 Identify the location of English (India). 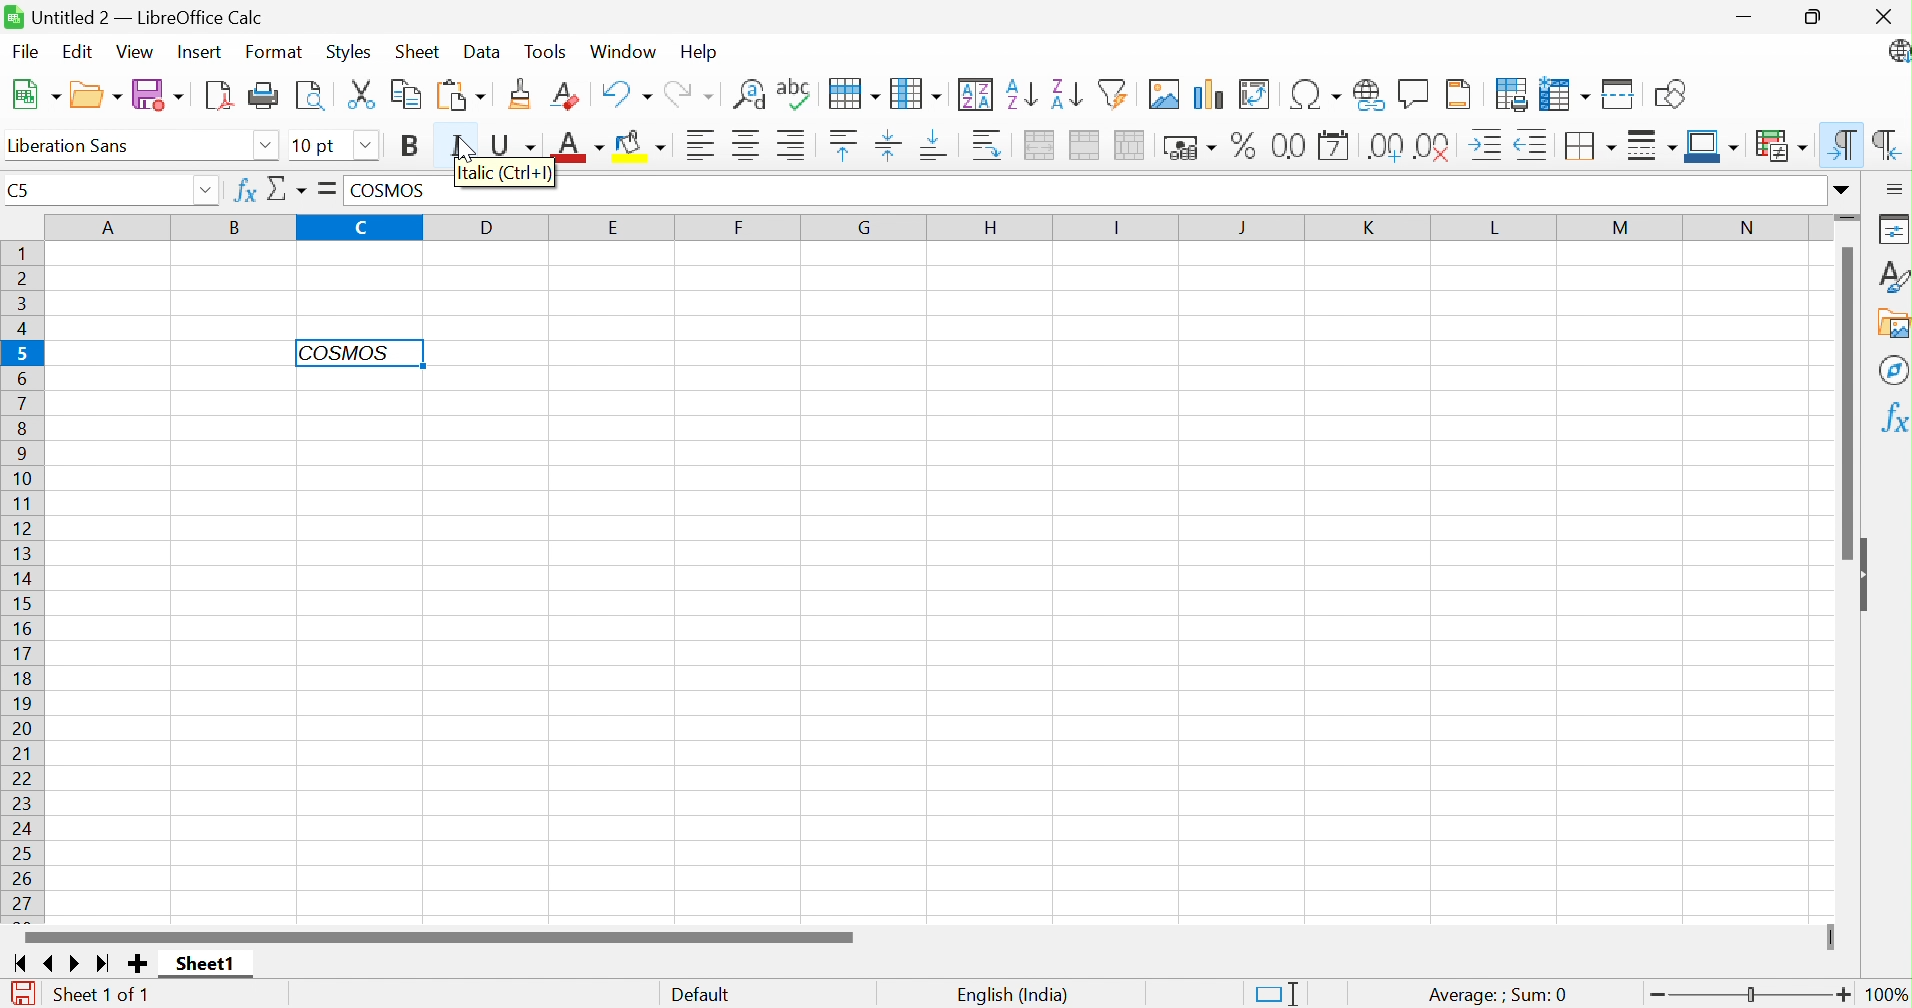
(1011, 994).